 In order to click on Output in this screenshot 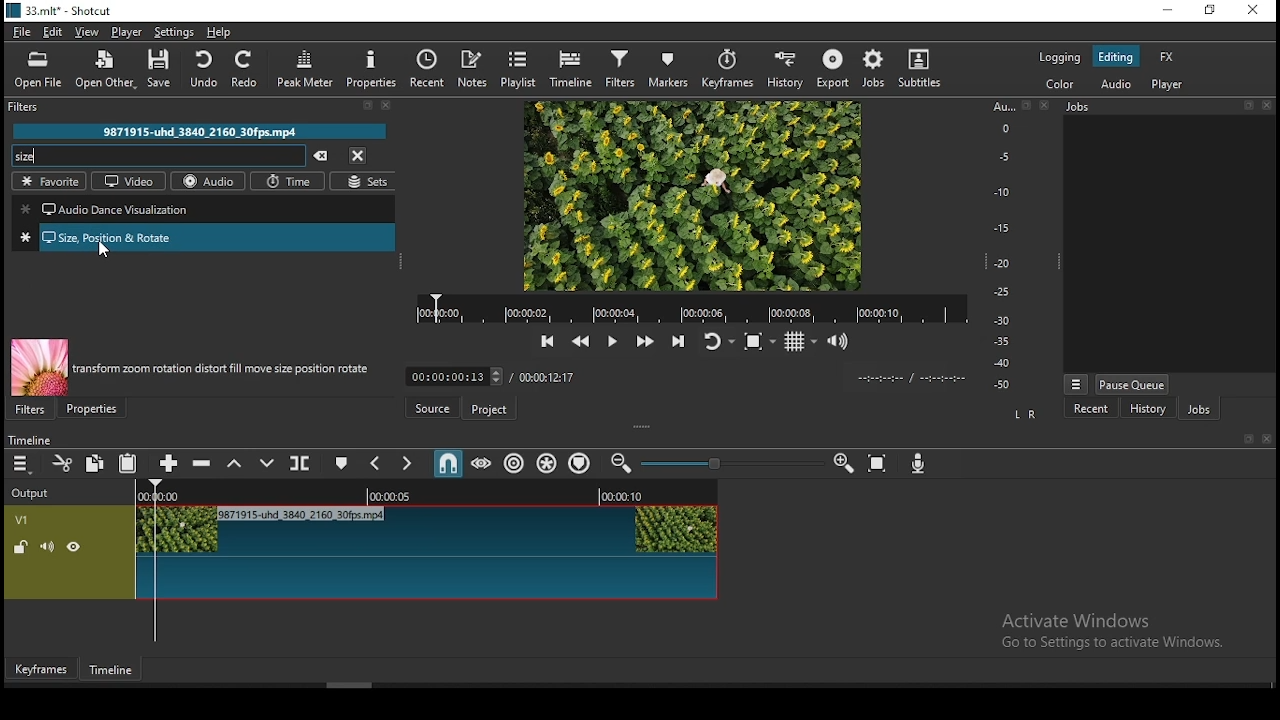, I will do `click(30, 494)`.